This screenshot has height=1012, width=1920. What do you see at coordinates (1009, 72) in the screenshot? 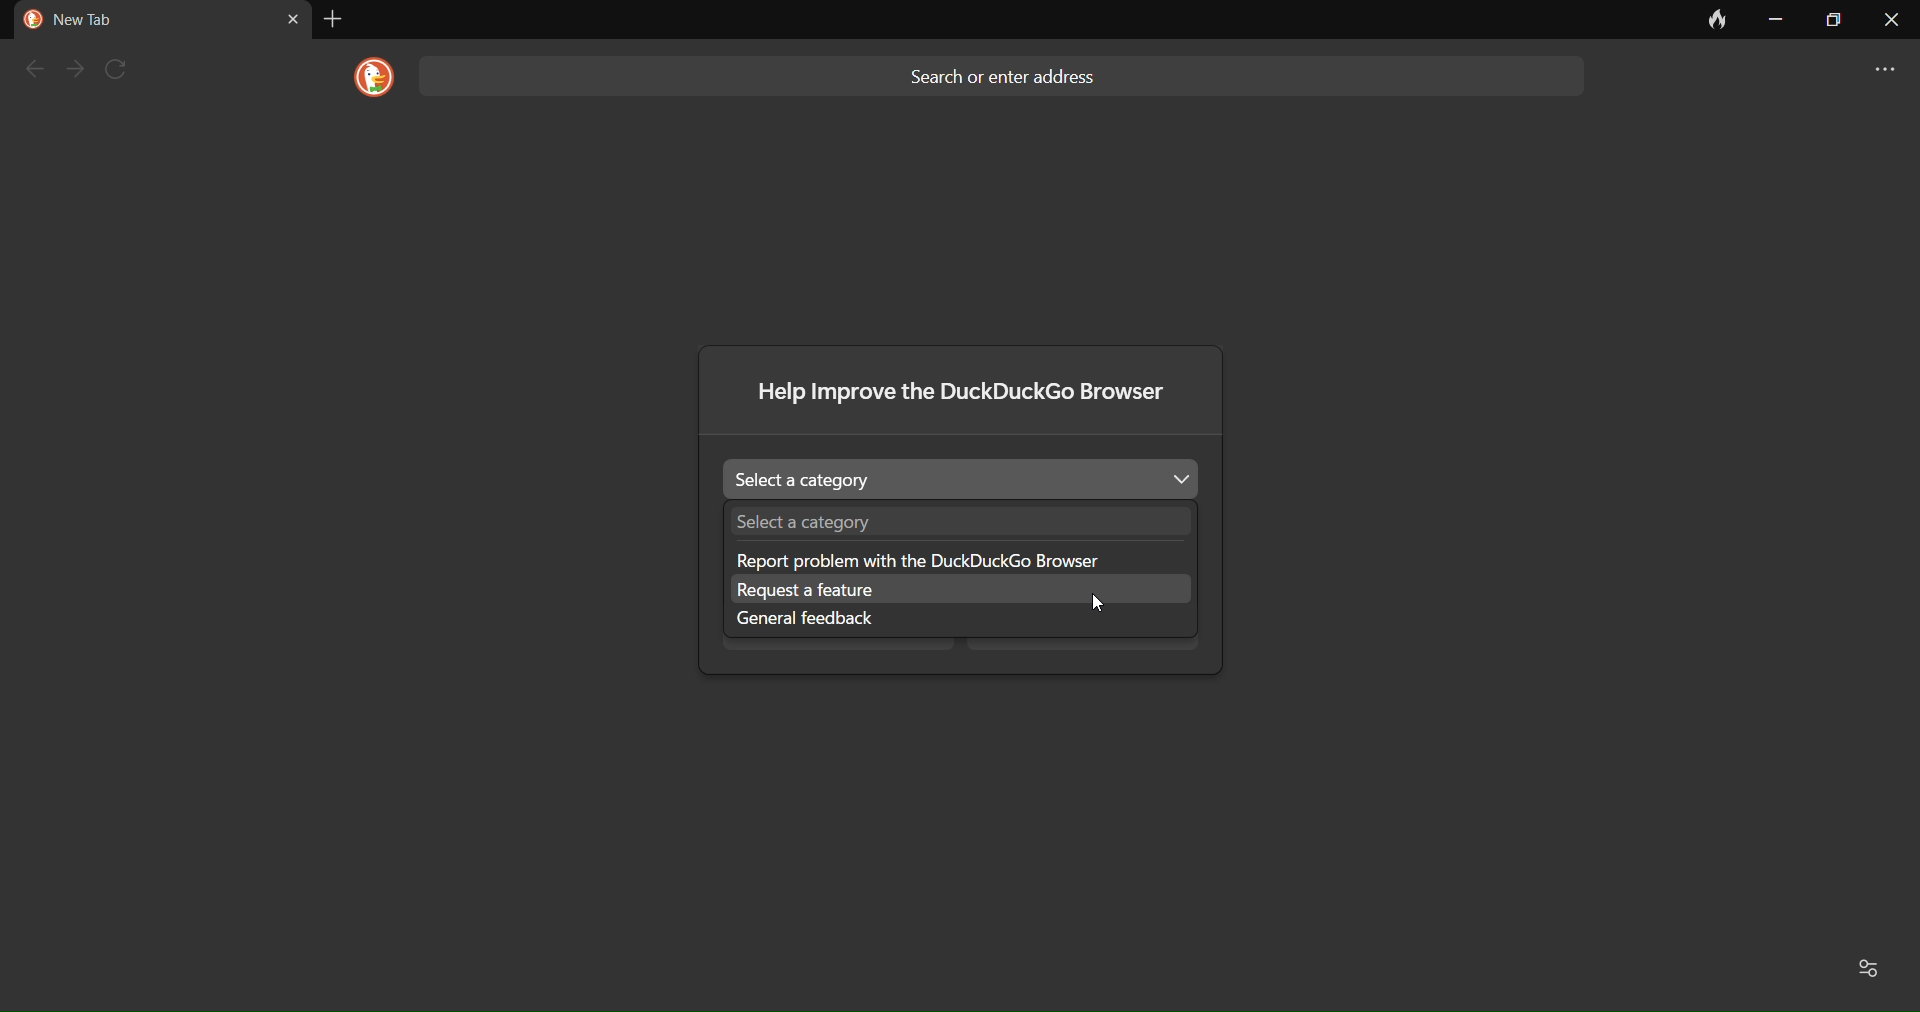
I see `Search or enter address` at bounding box center [1009, 72].